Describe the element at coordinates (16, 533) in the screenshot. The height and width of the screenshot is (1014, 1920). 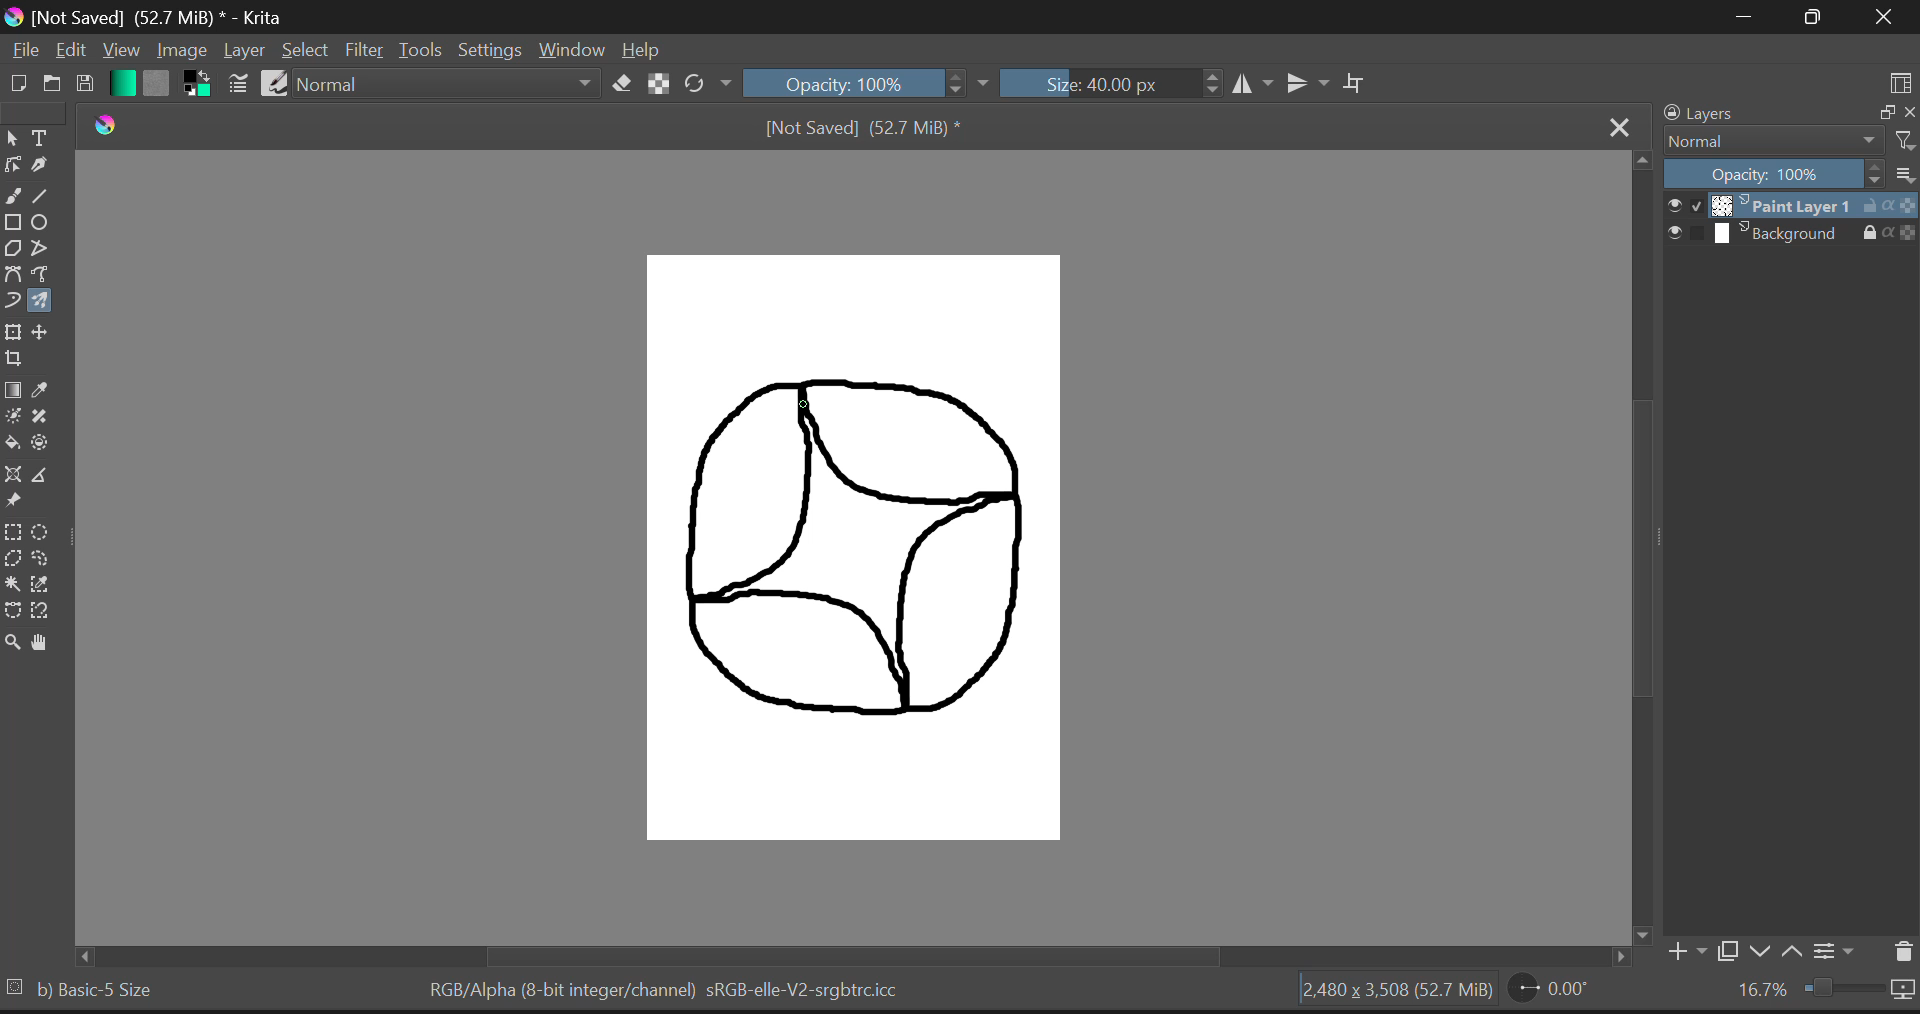
I see `Rectangular Selection` at that location.